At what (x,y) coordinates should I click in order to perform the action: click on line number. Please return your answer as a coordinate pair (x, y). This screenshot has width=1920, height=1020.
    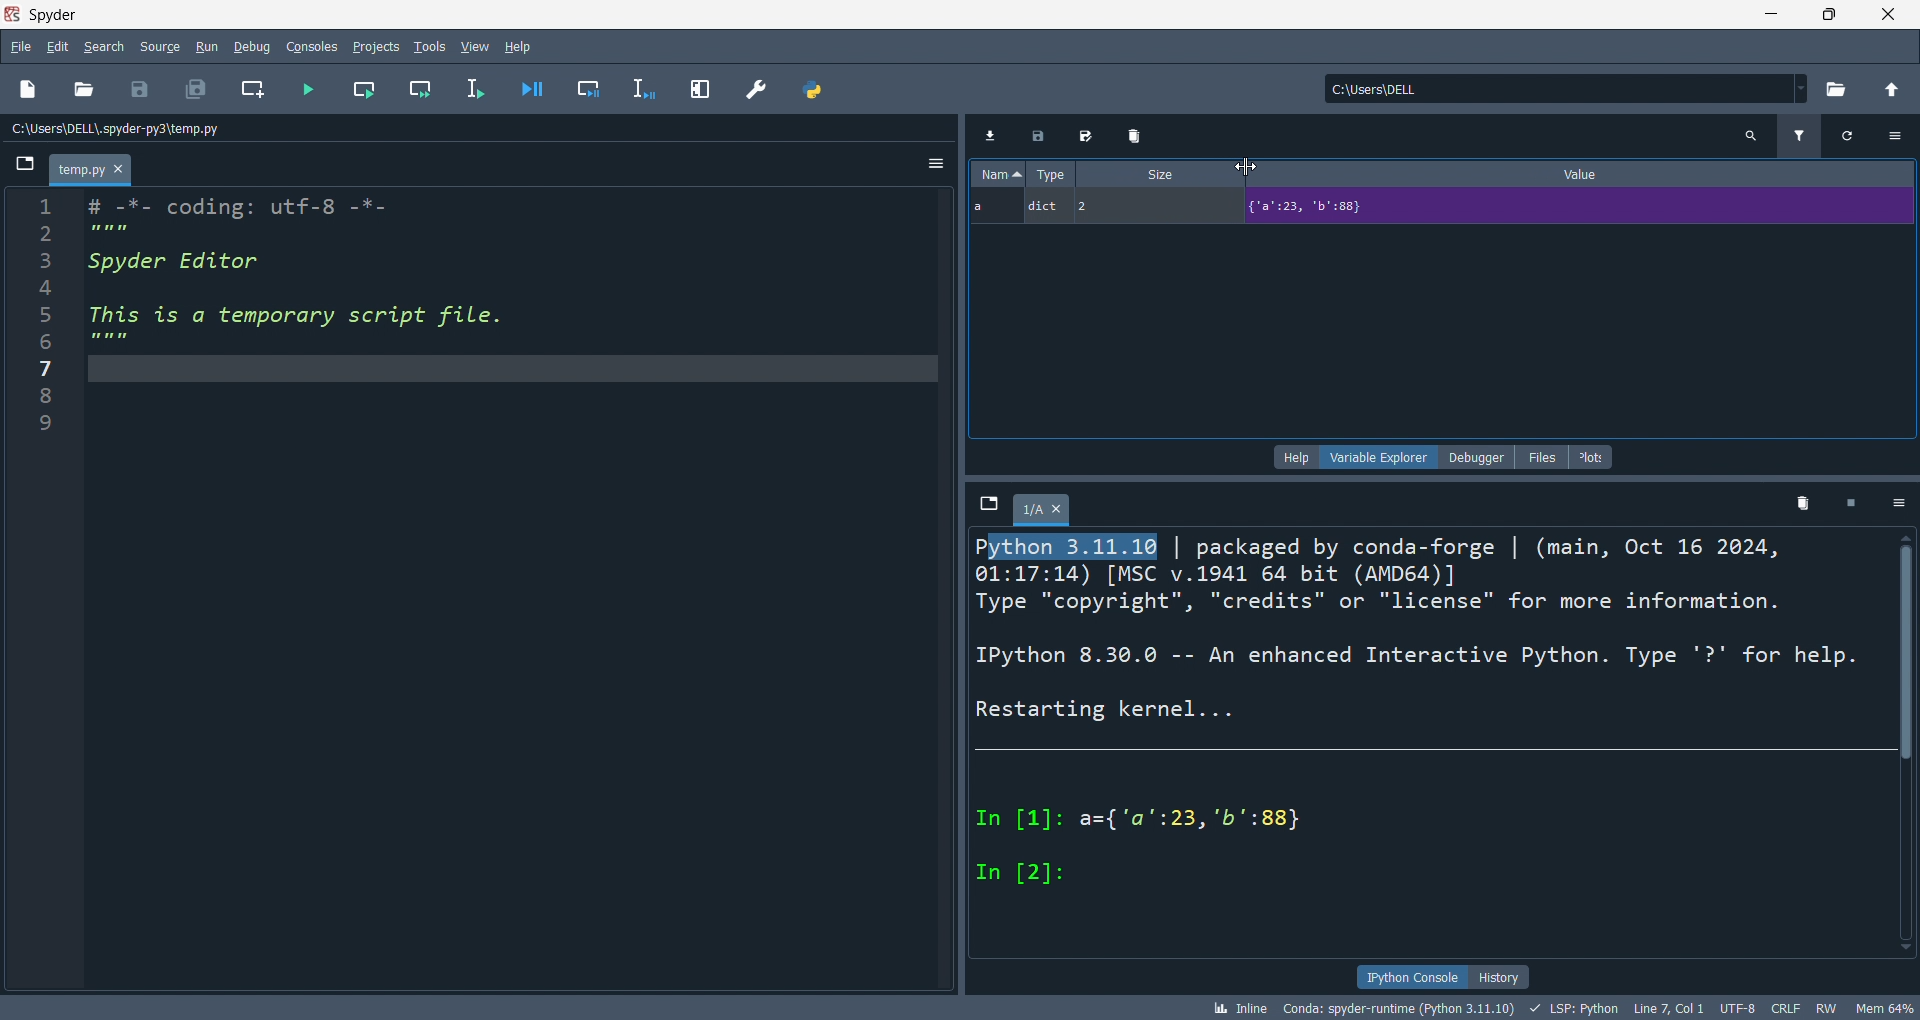
    Looking at the image, I should click on (42, 587).